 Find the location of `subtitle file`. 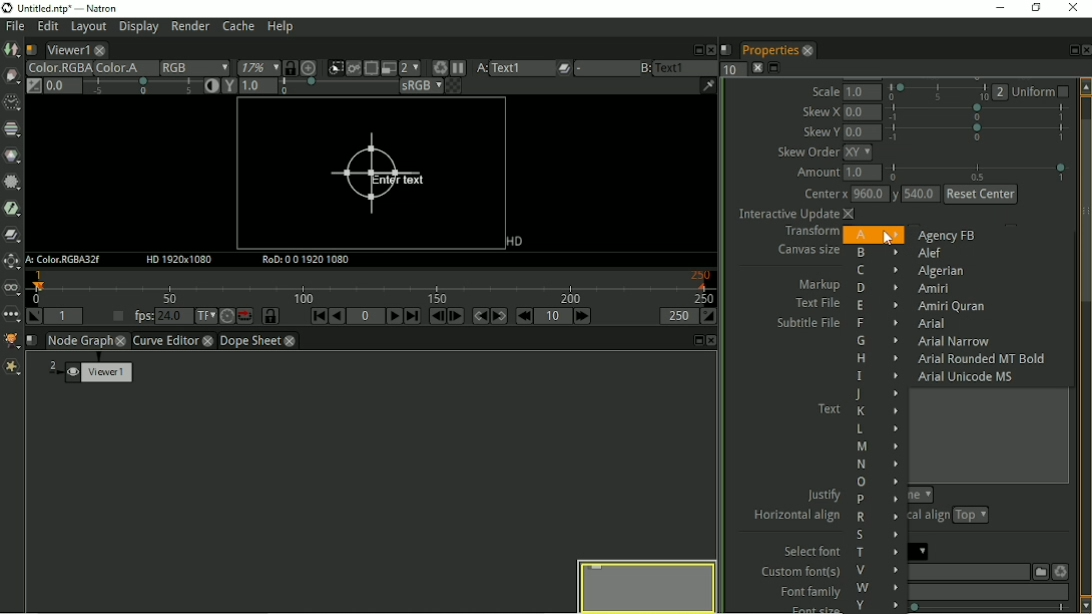

subtitle file is located at coordinates (808, 324).